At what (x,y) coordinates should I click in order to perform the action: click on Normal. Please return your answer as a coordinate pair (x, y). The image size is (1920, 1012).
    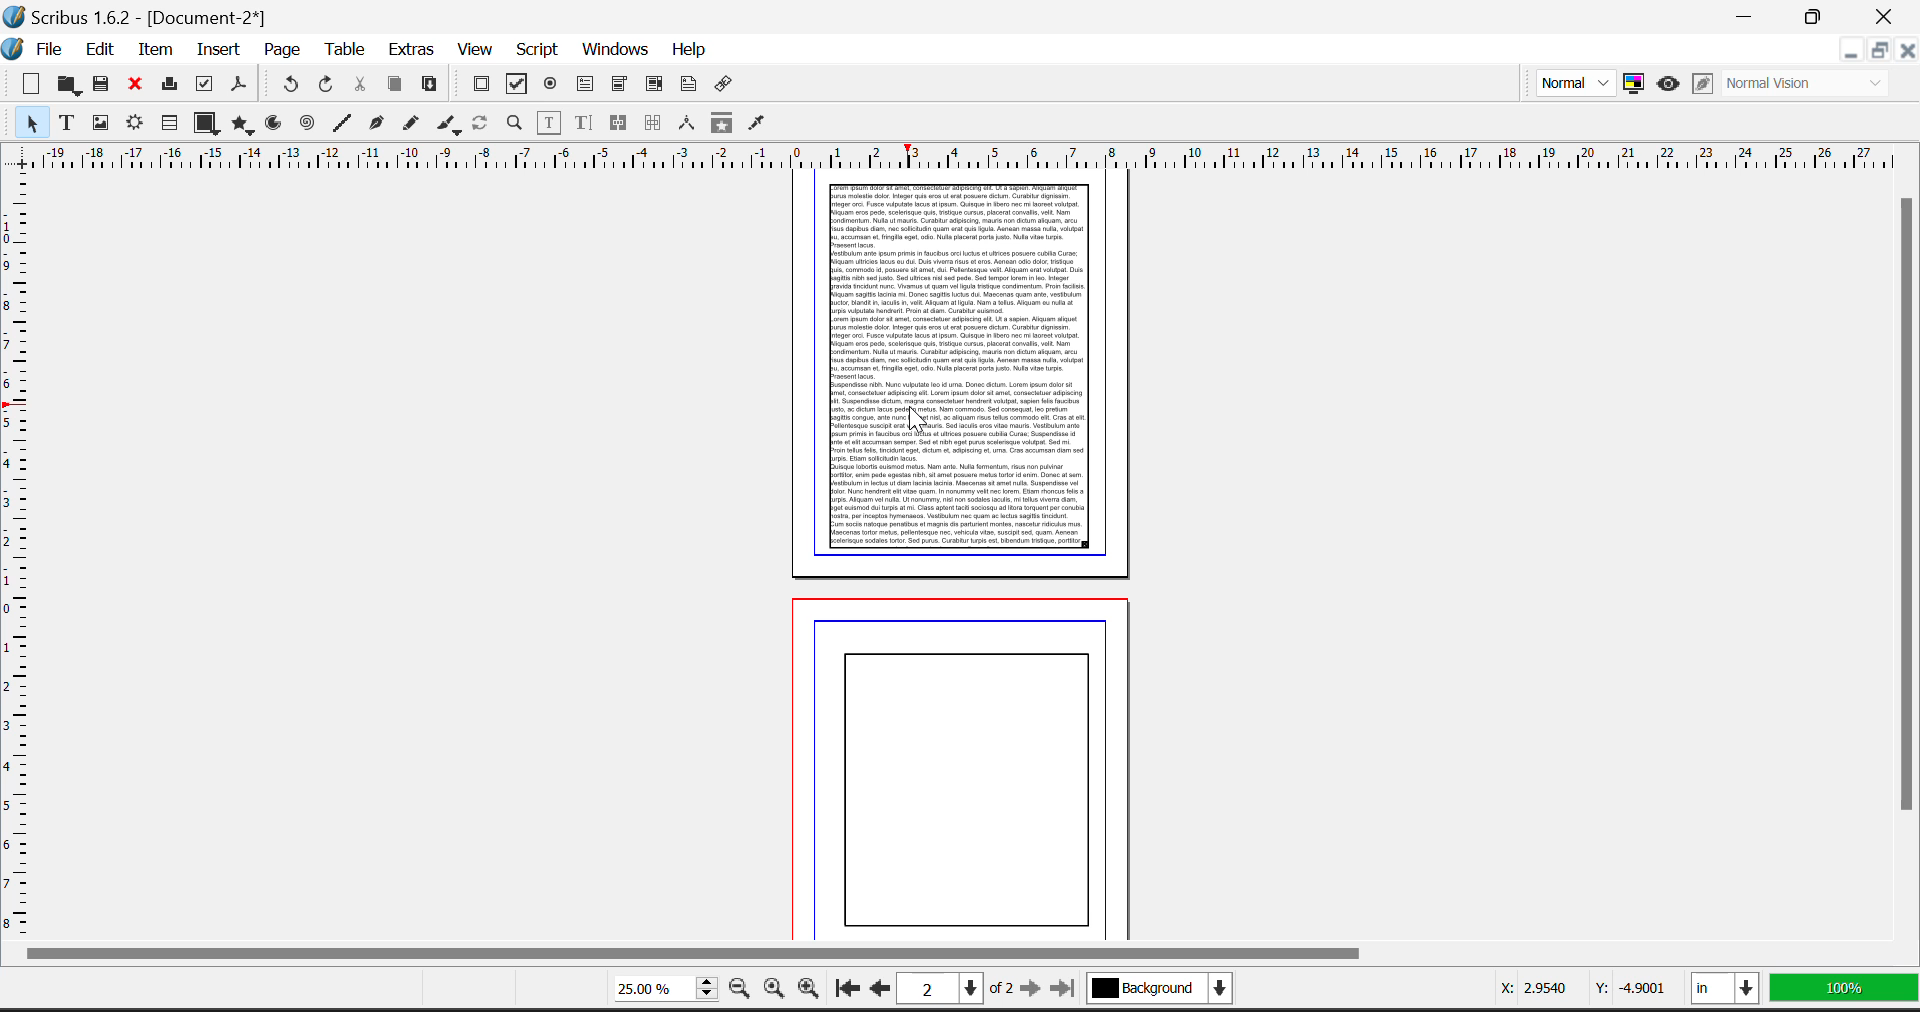
    Looking at the image, I should click on (1573, 82).